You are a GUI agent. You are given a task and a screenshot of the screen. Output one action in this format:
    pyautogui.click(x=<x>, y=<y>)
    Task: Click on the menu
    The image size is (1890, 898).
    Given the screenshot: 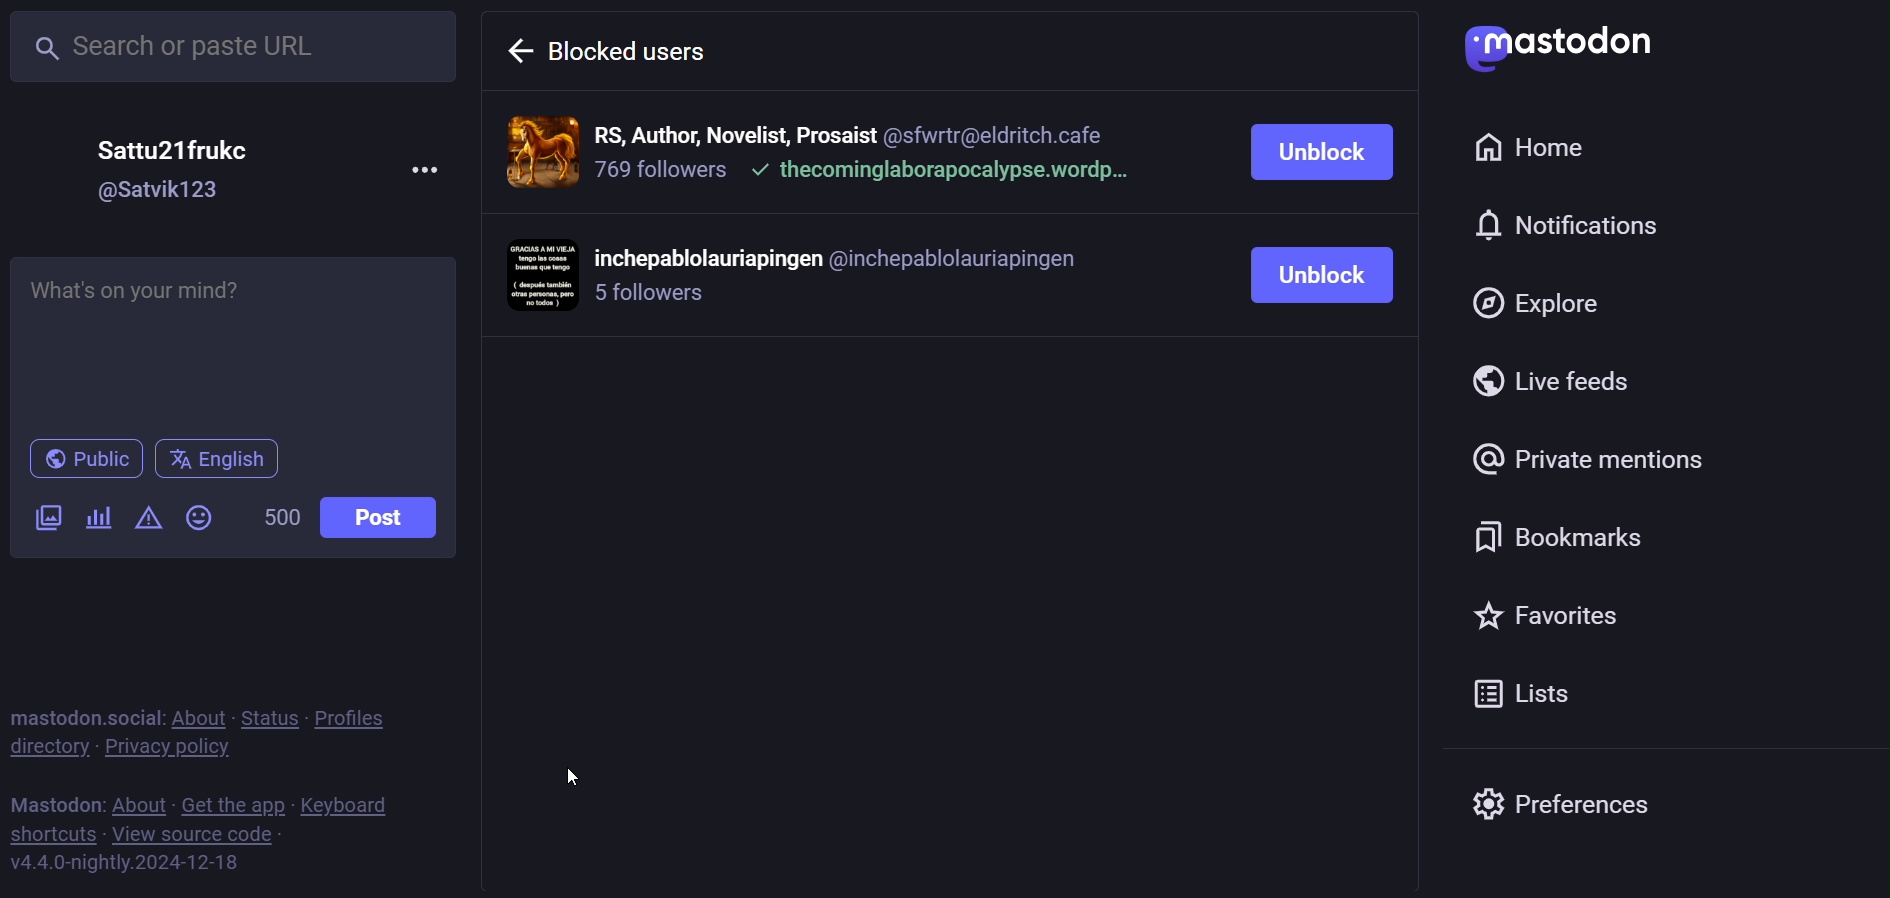 What is the action you would take?
    pyautogui.click(x=425, y=162)
    